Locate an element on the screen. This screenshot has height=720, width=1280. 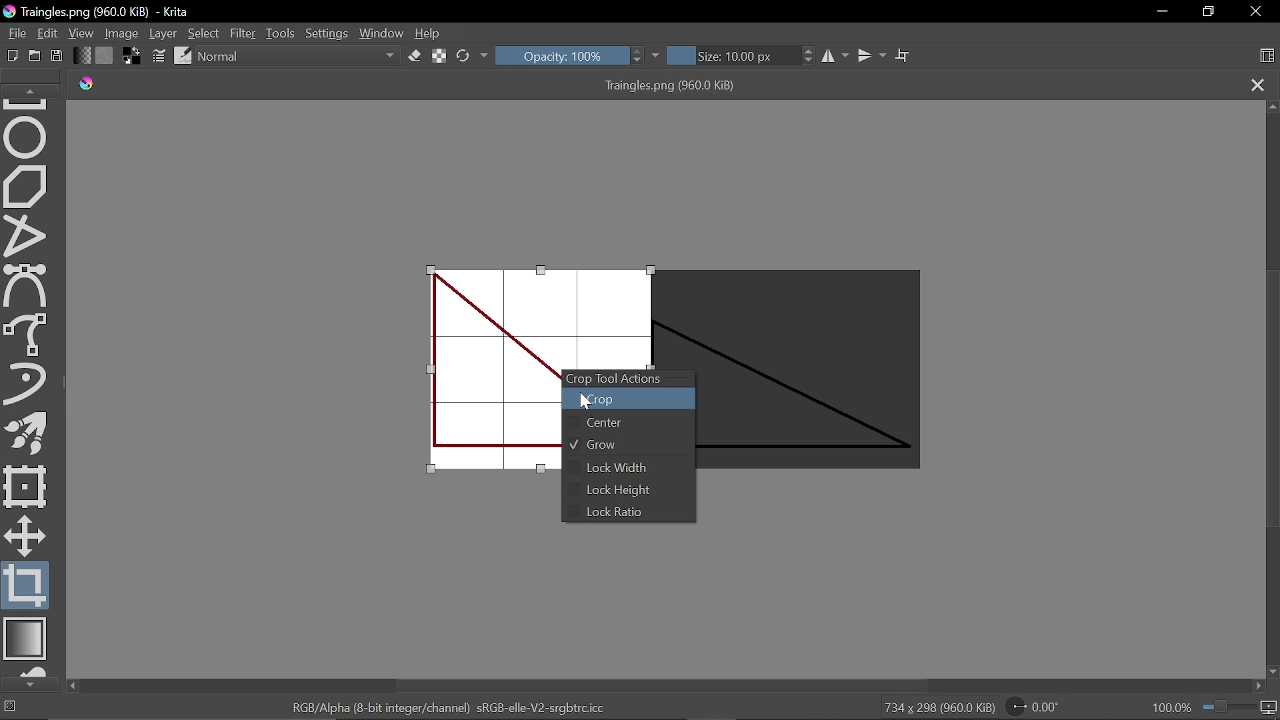
Save is located at coordinates (58, 56).